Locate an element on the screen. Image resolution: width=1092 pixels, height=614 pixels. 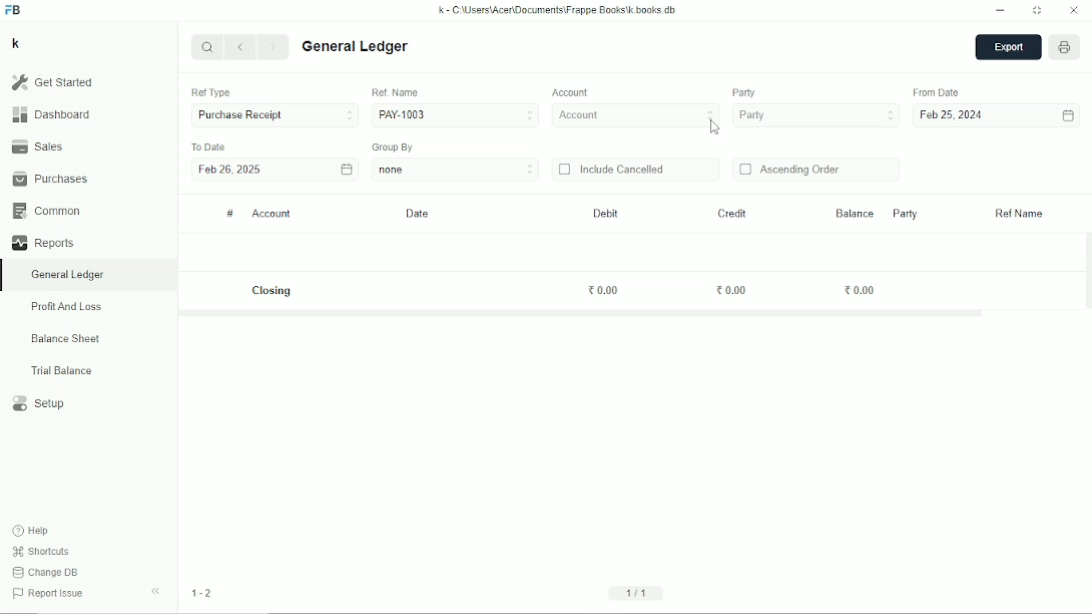
Horizontal scrollbar is located at coordinates (582, 314).